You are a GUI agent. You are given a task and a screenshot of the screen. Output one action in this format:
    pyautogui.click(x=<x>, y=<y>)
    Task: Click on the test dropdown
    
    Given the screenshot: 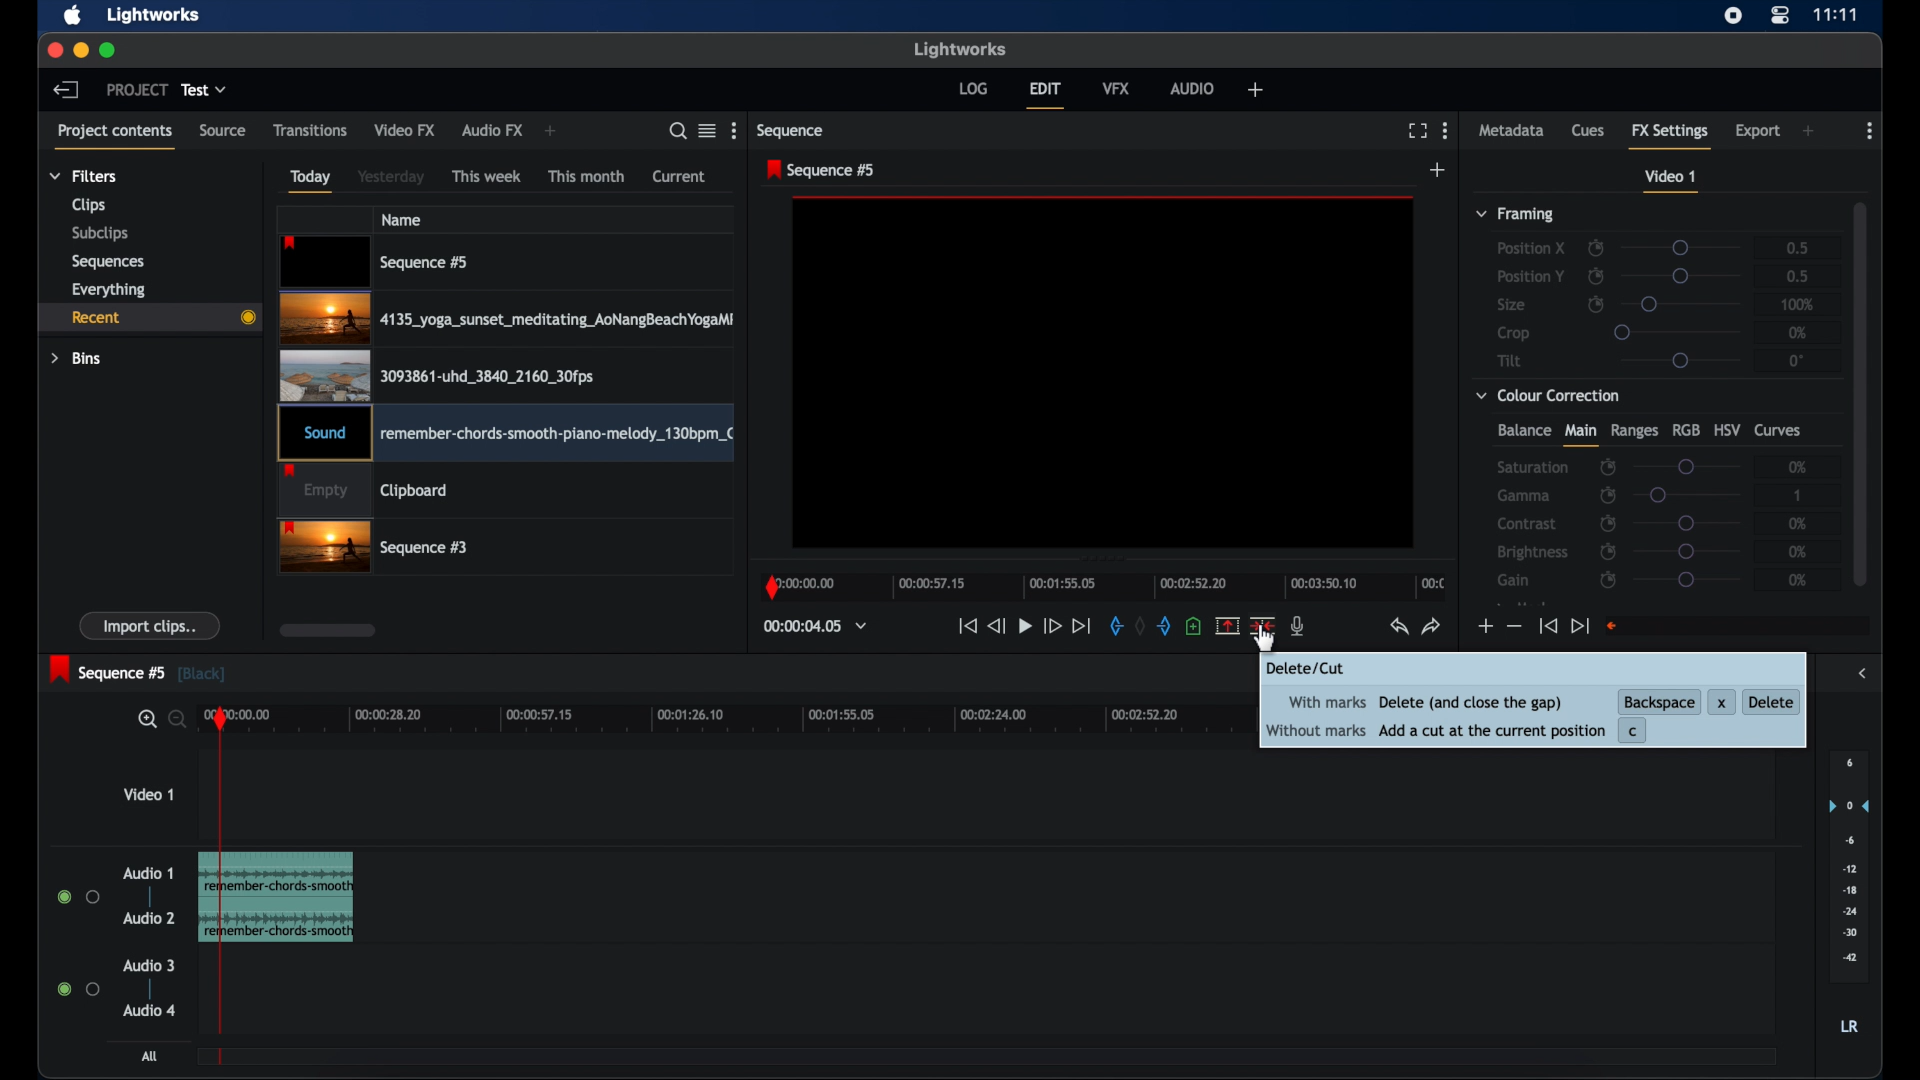 What is the action you would take?
    pyautogui.click(x=204, y=90)
    